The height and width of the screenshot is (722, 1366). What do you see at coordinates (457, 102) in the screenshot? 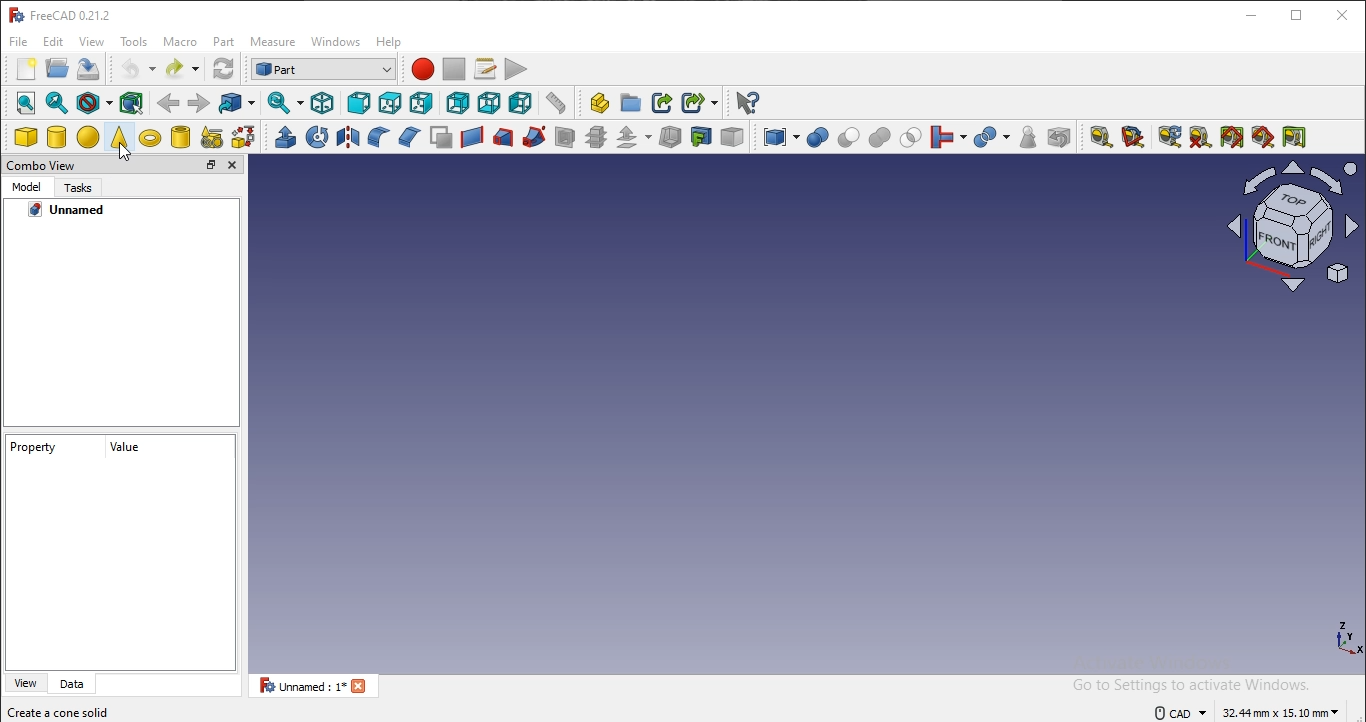
I see `rear` at bounding box center [457, 102].